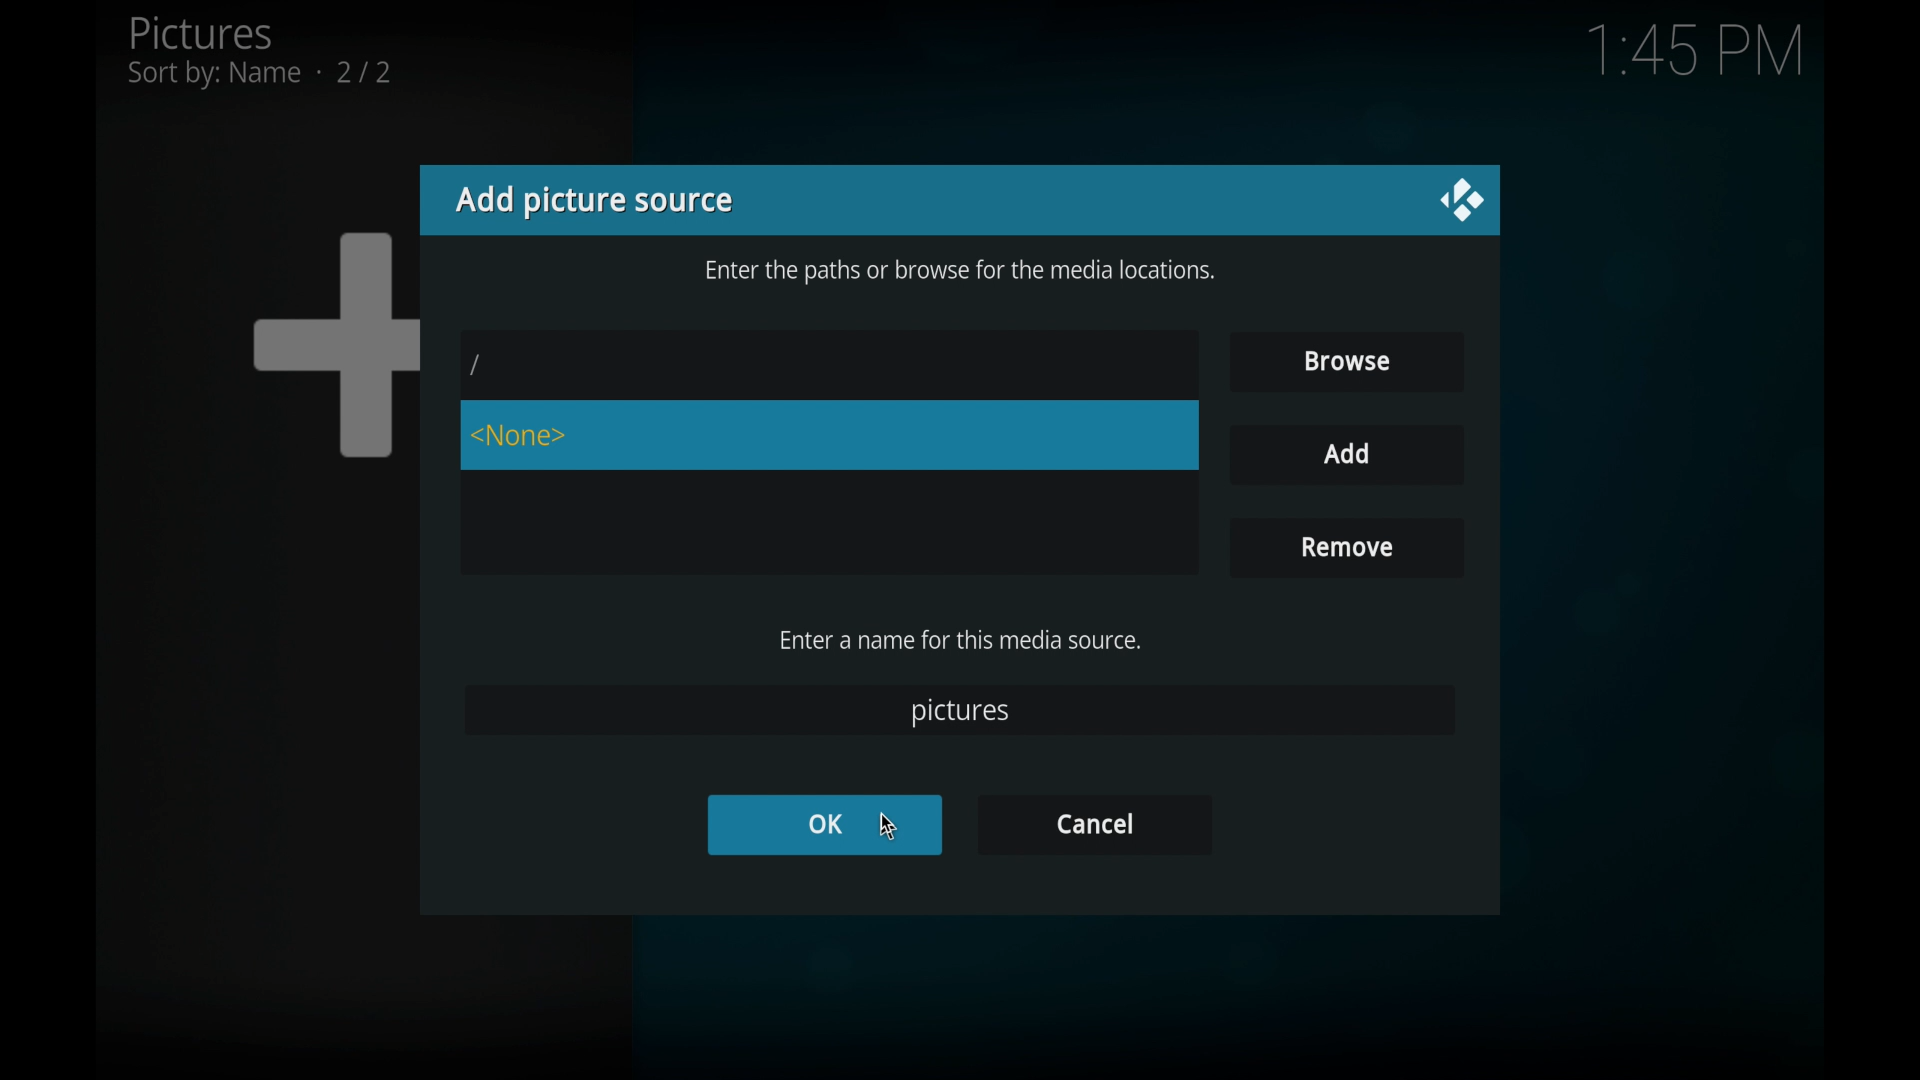  I want to click on slash icon, so click(478, 366).